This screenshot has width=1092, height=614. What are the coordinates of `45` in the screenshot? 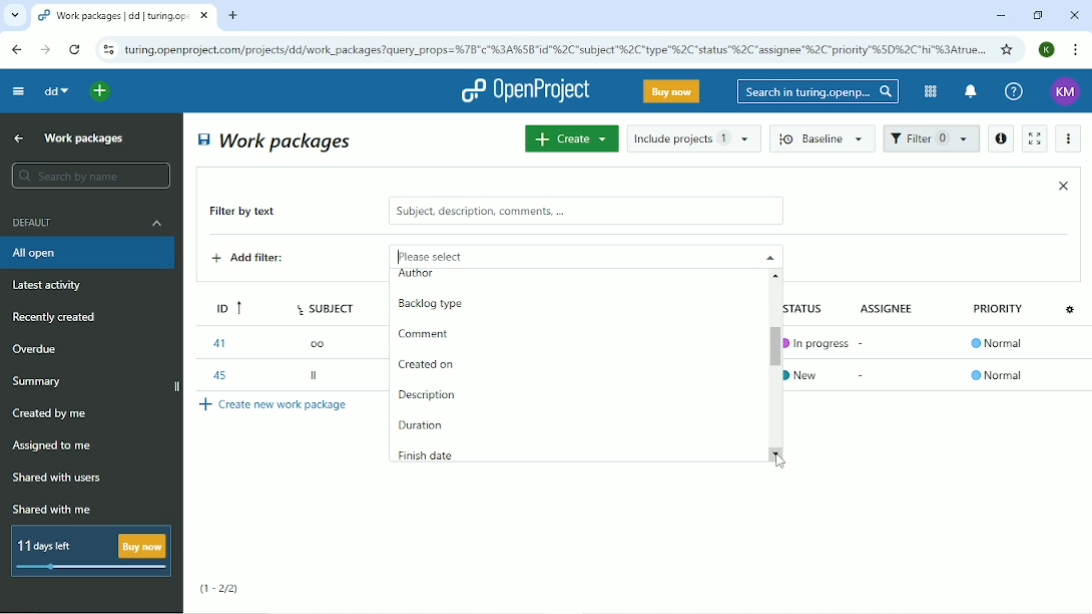 It's located at (217, 373).